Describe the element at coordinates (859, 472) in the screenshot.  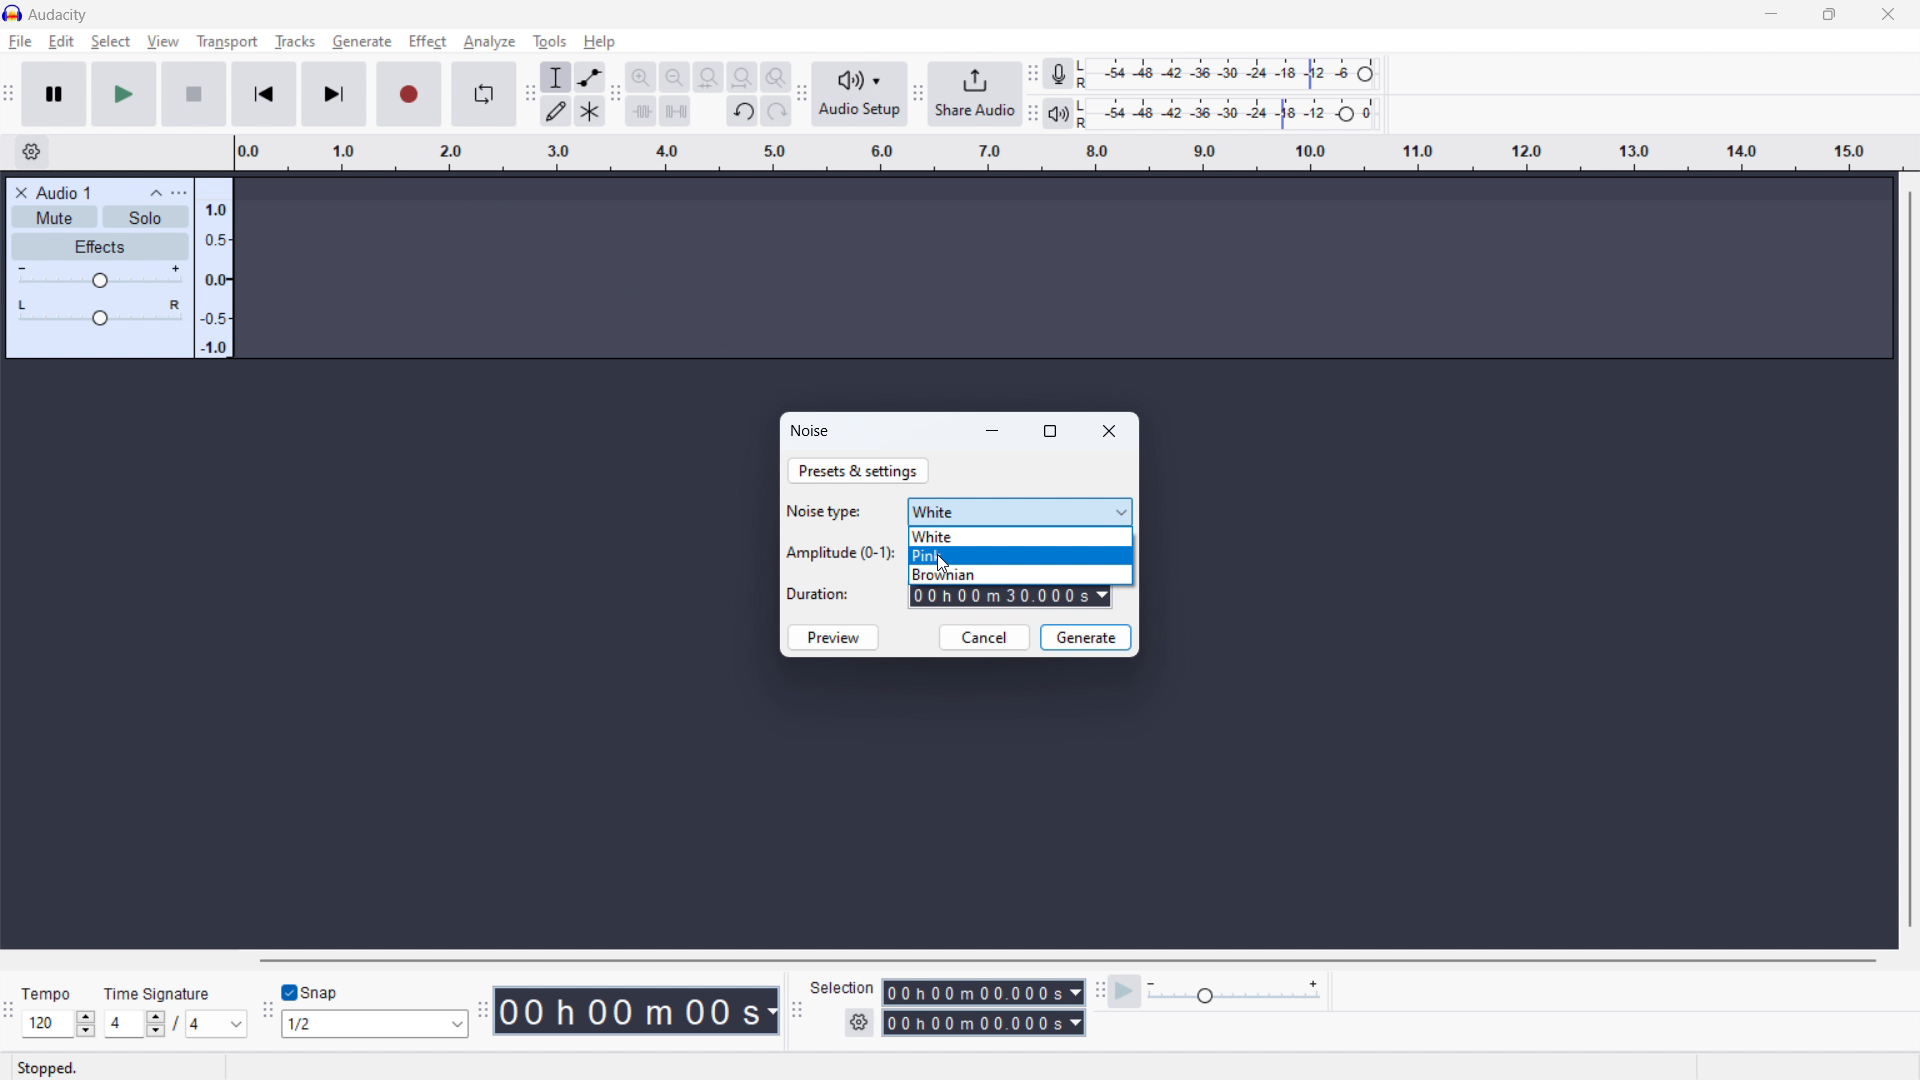
I see `prestes & settings` at that location.